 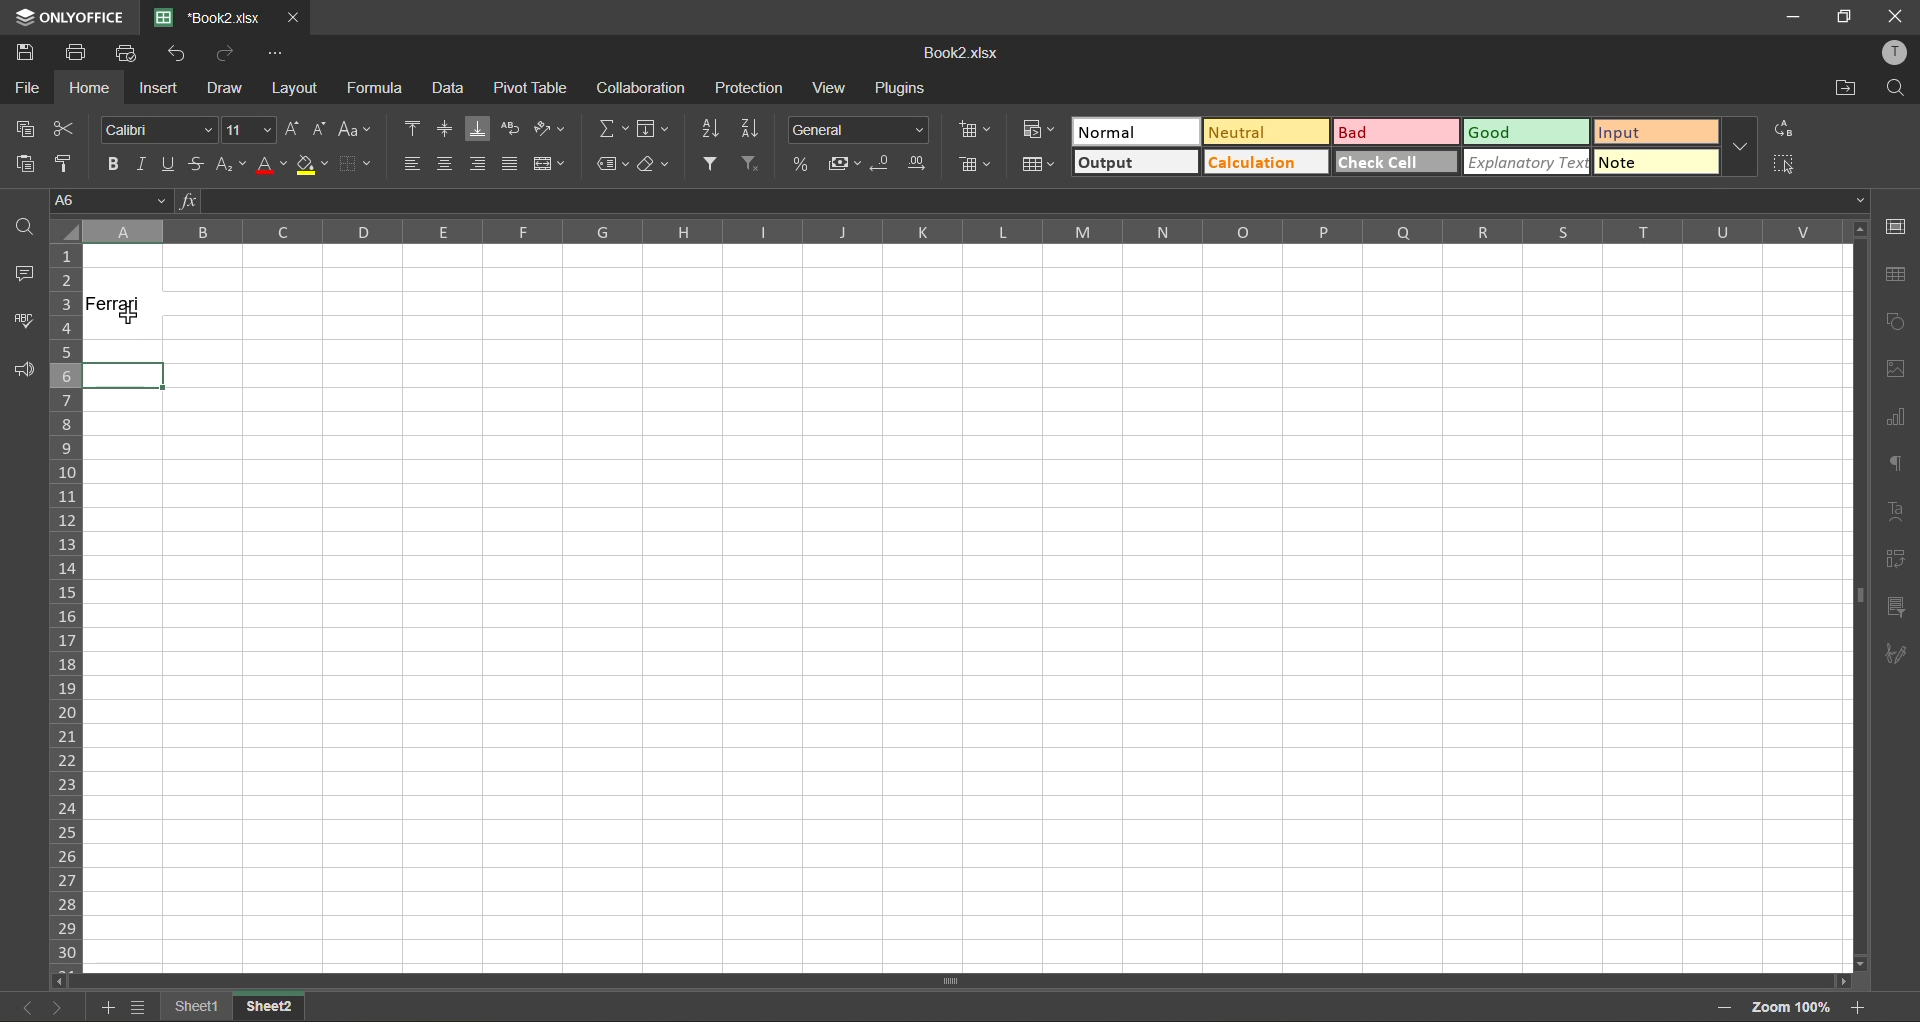 I want to click on cut, so click(x=67, y=128).